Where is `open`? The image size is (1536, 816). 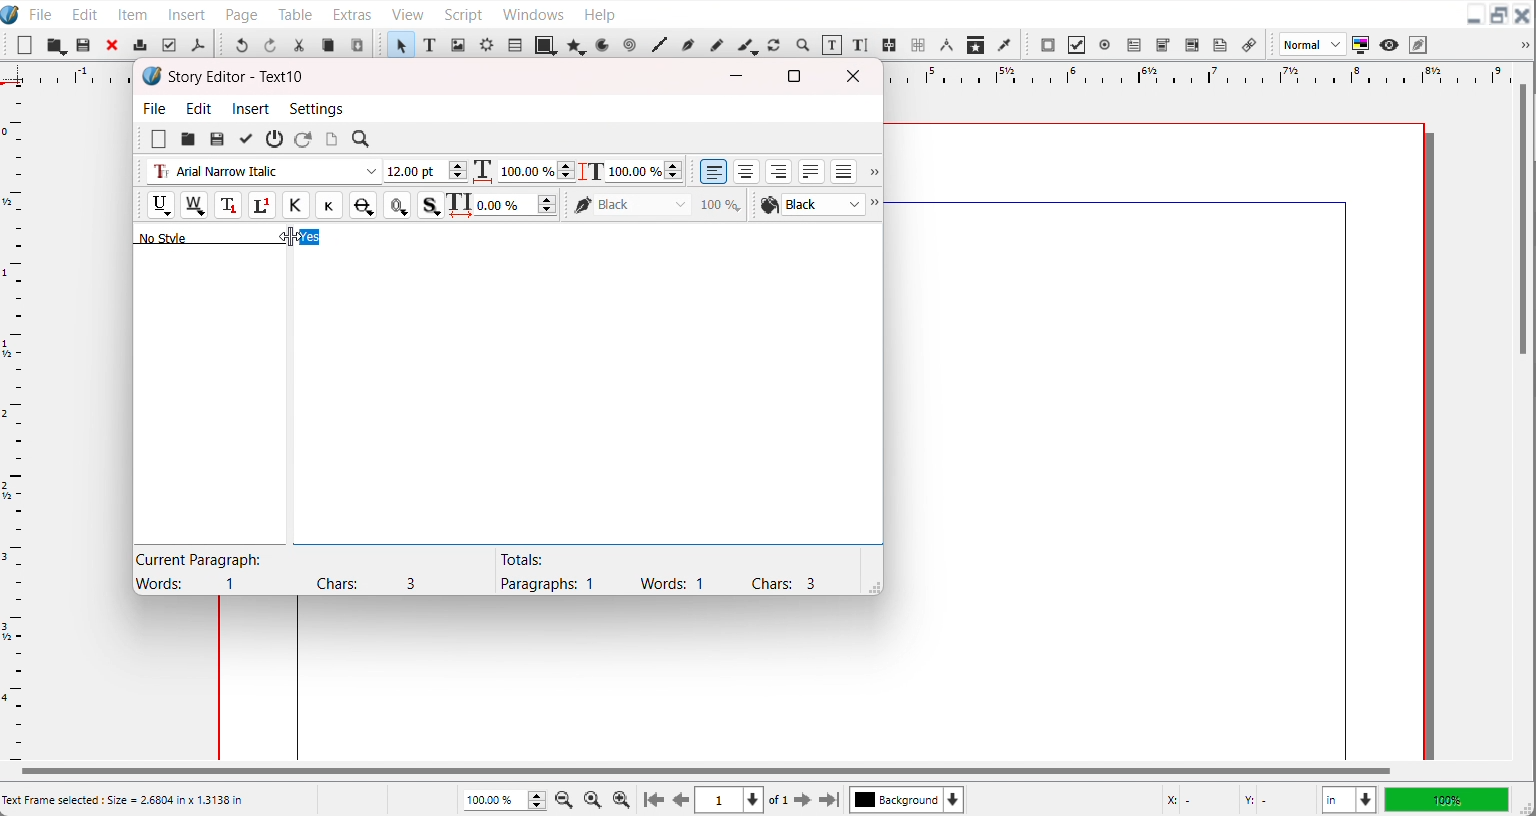
open is located at coordinates (187, 140).